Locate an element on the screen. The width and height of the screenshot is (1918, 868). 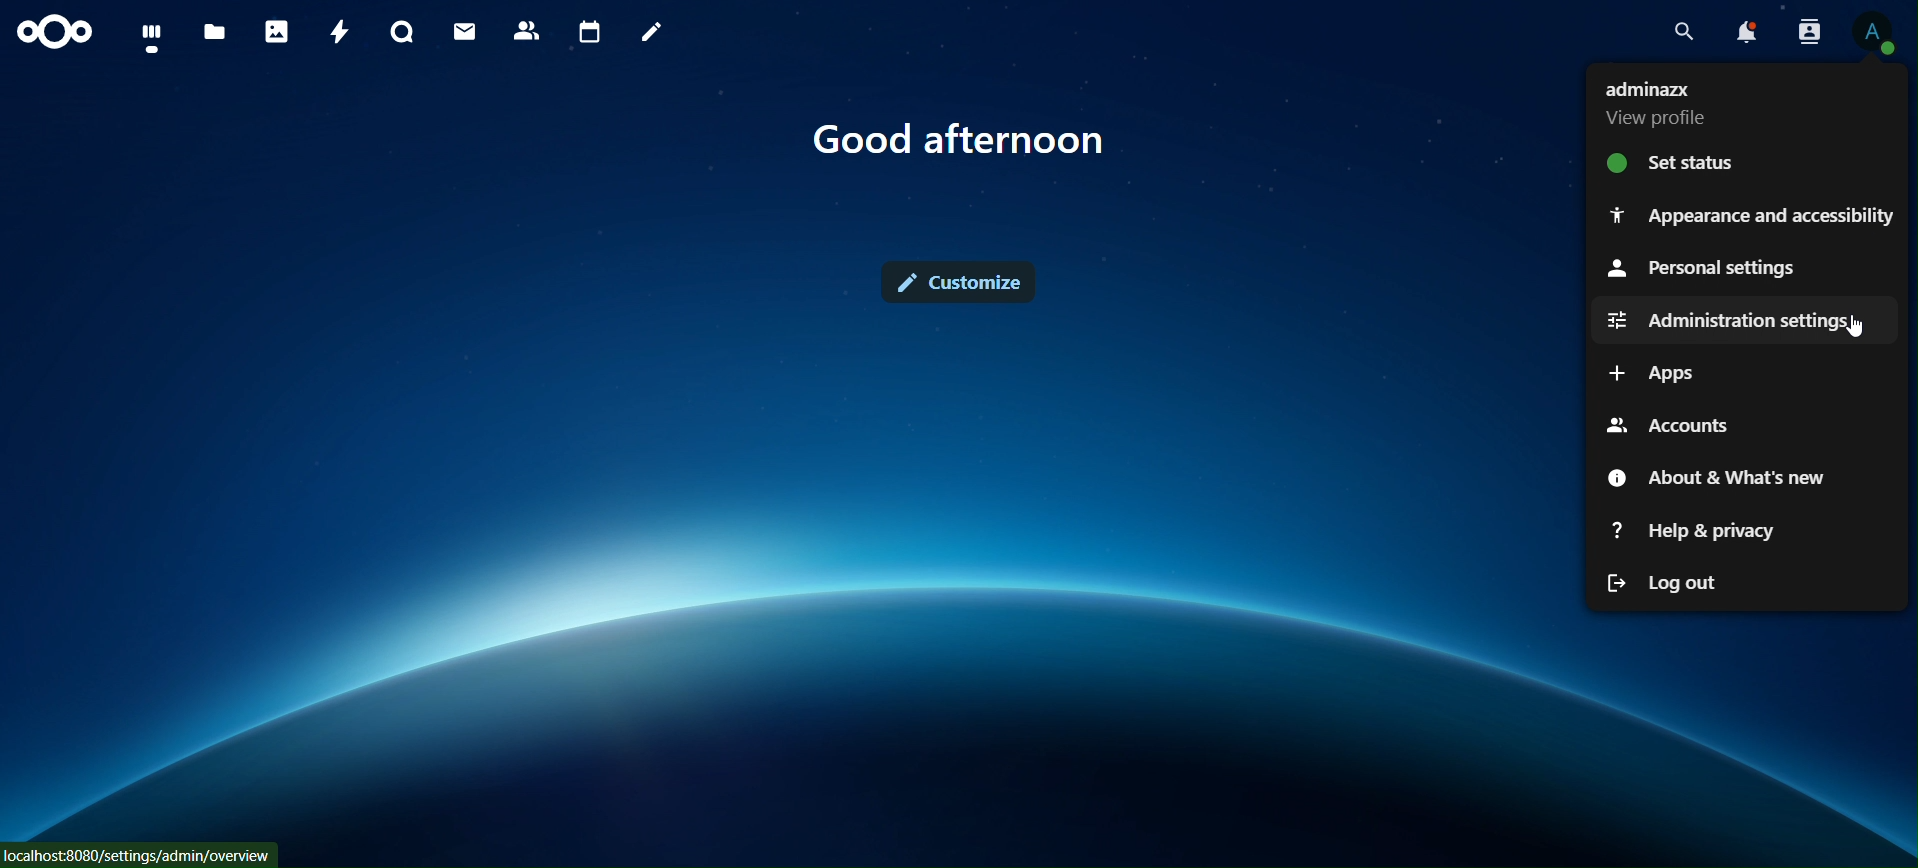
adminstration settings is located at coordinates (1730, 317).